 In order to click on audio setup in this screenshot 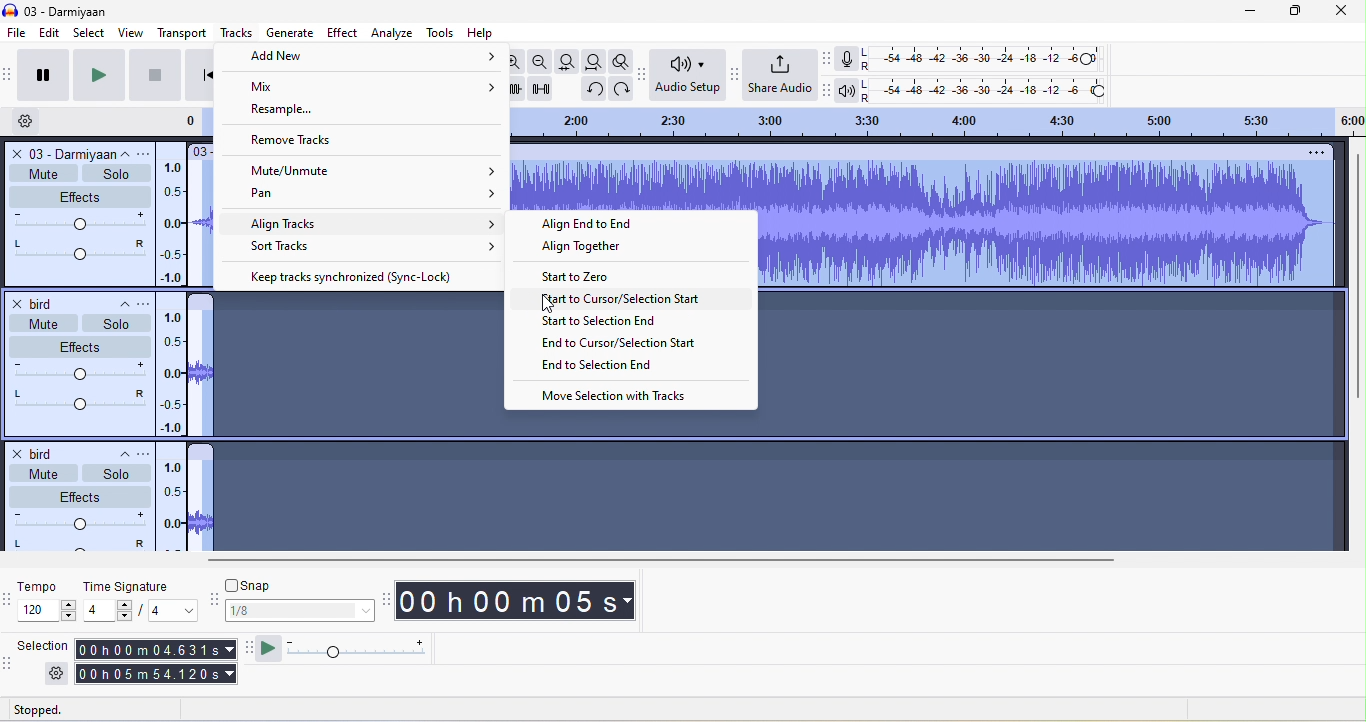, I will do `click(687, 77)`.